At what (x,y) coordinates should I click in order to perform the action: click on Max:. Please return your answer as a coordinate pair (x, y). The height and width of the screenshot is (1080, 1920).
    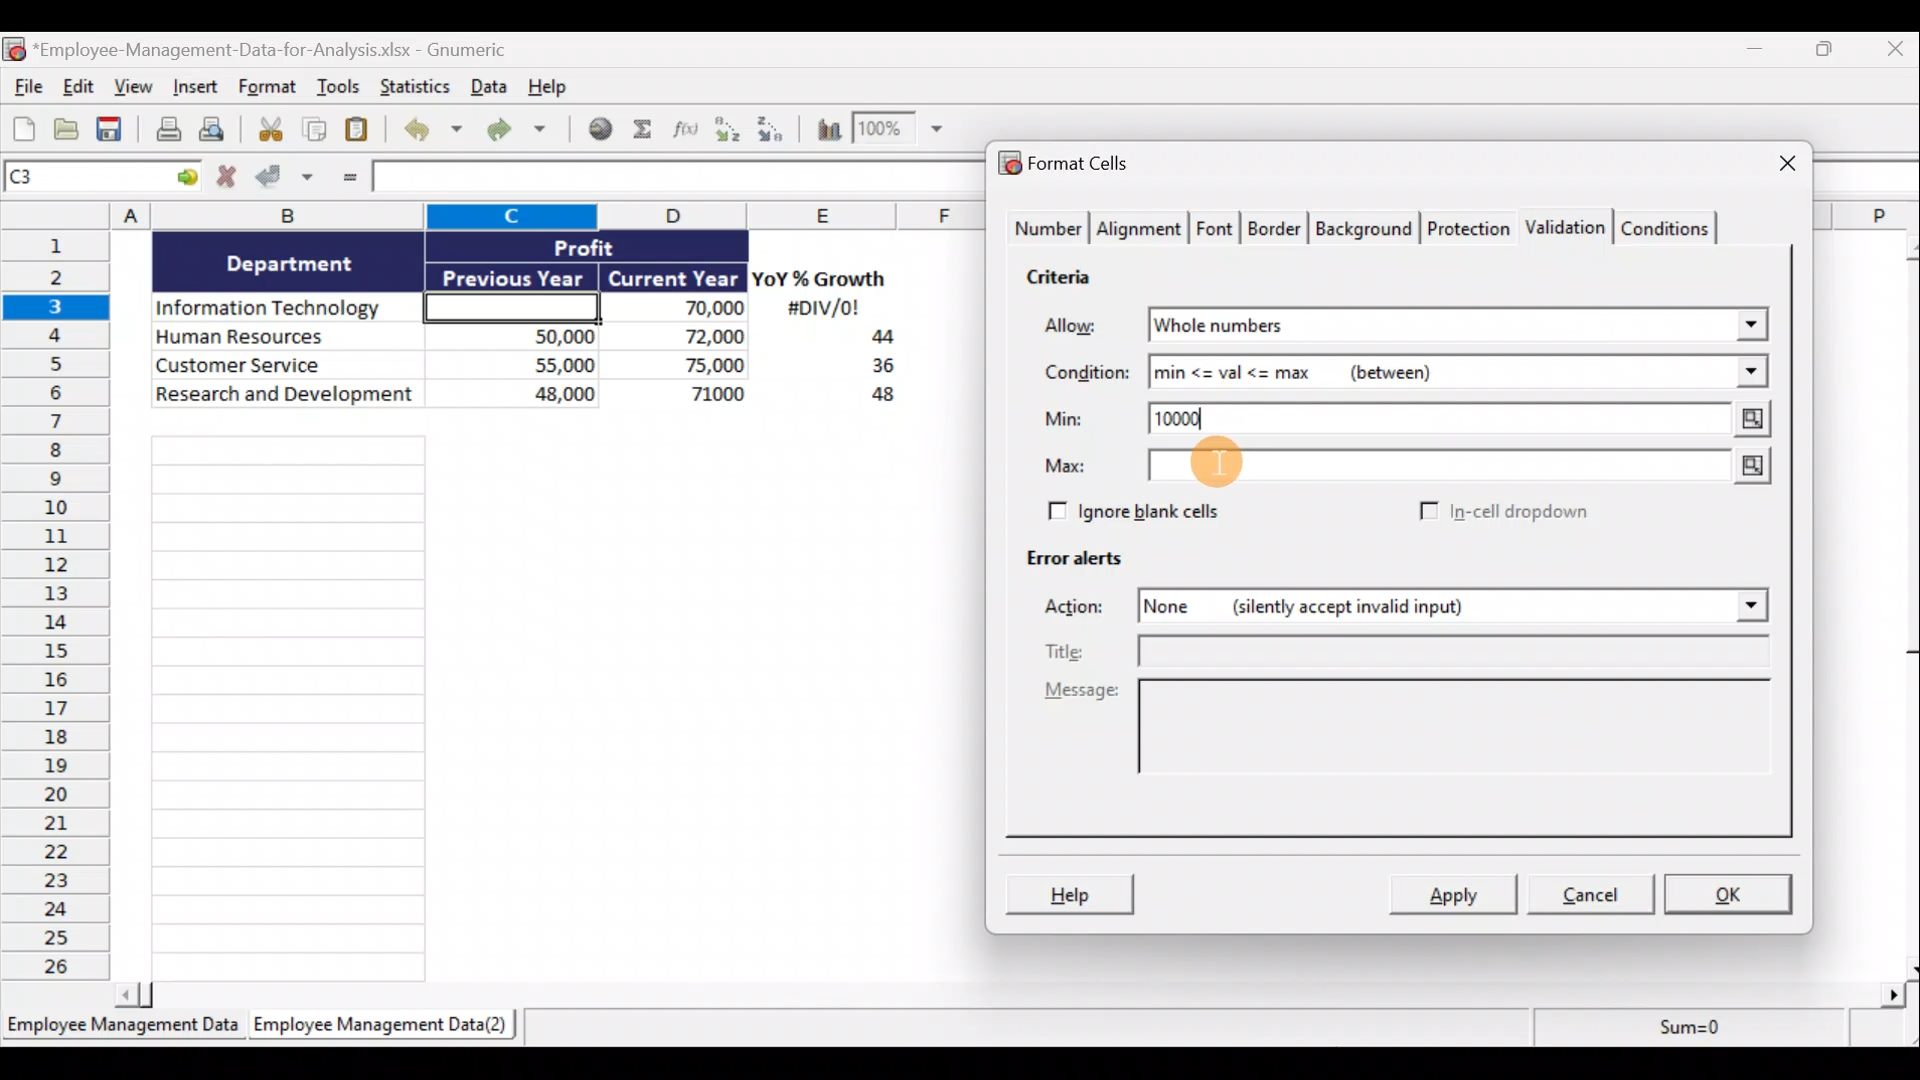
    Looking at the image, I should click on (1066, 469).